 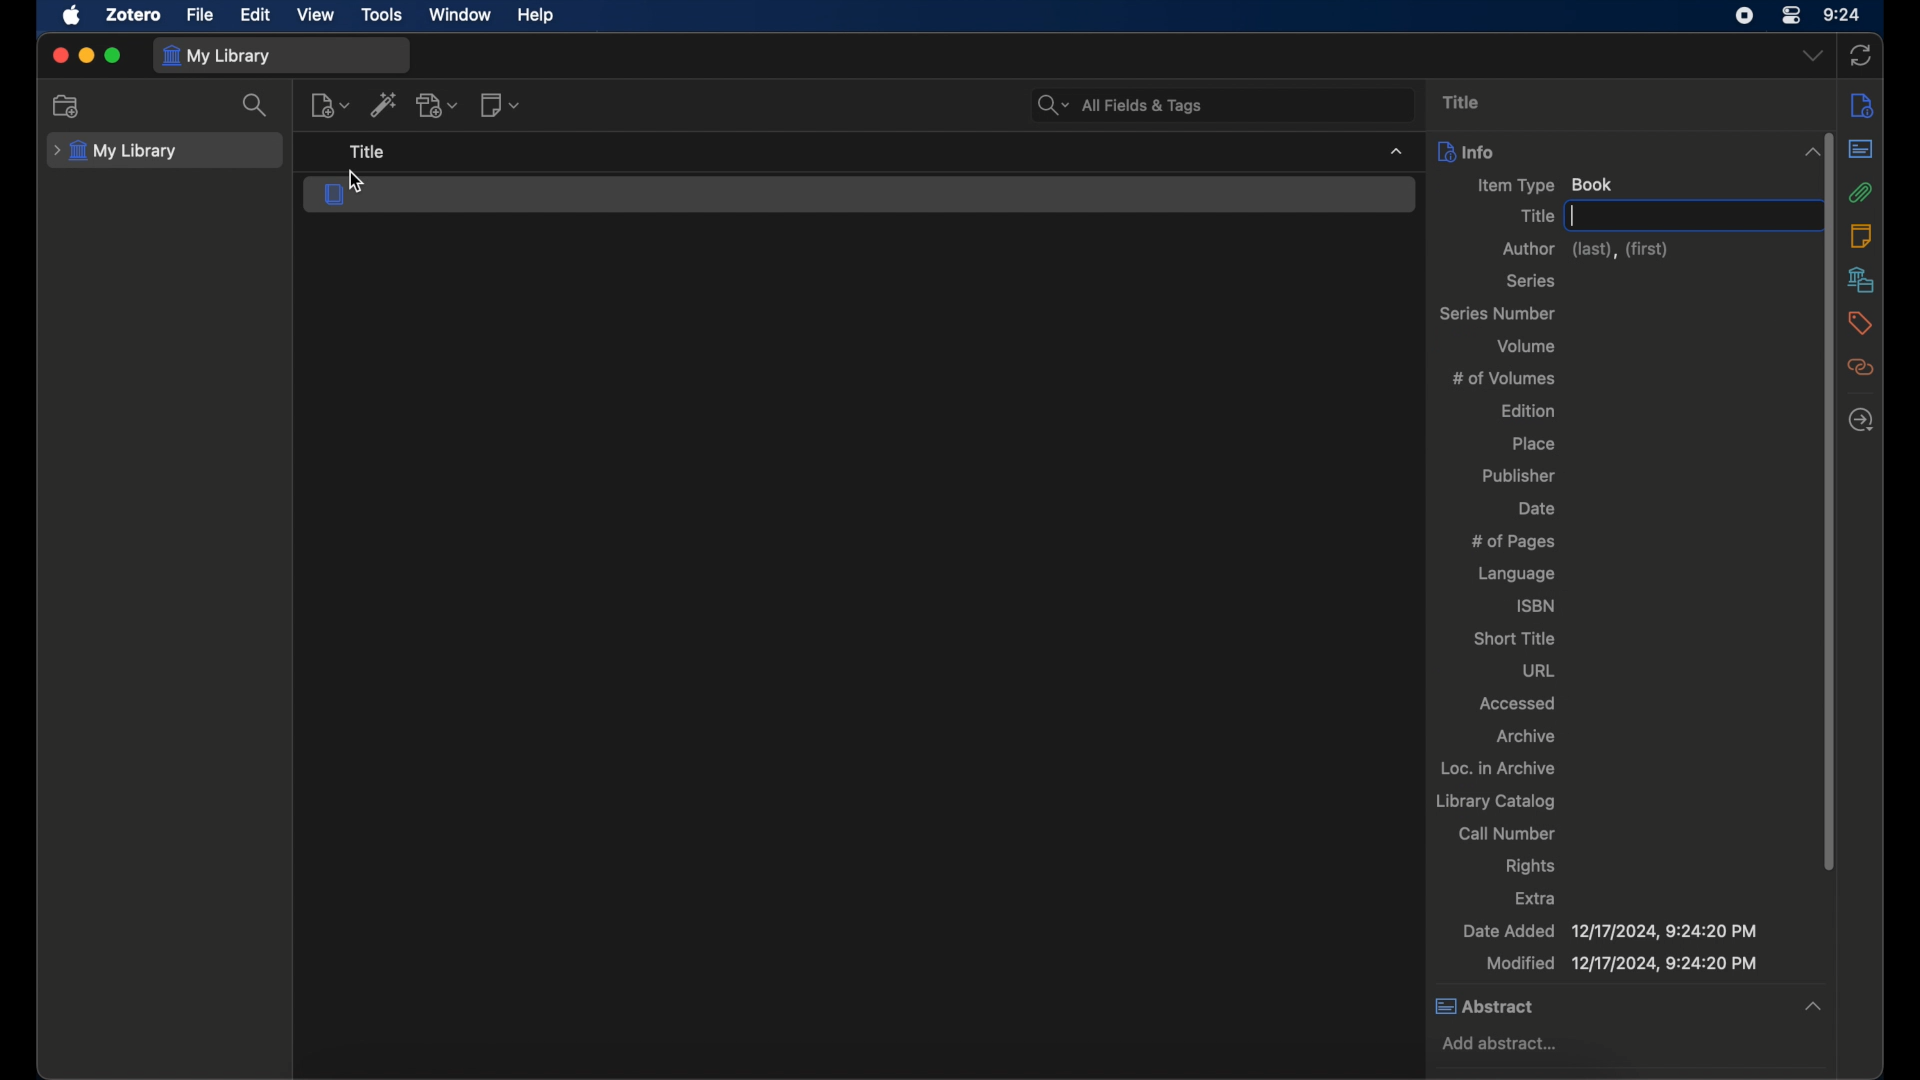 I want to click on control center, so click(x=1792, y=15).